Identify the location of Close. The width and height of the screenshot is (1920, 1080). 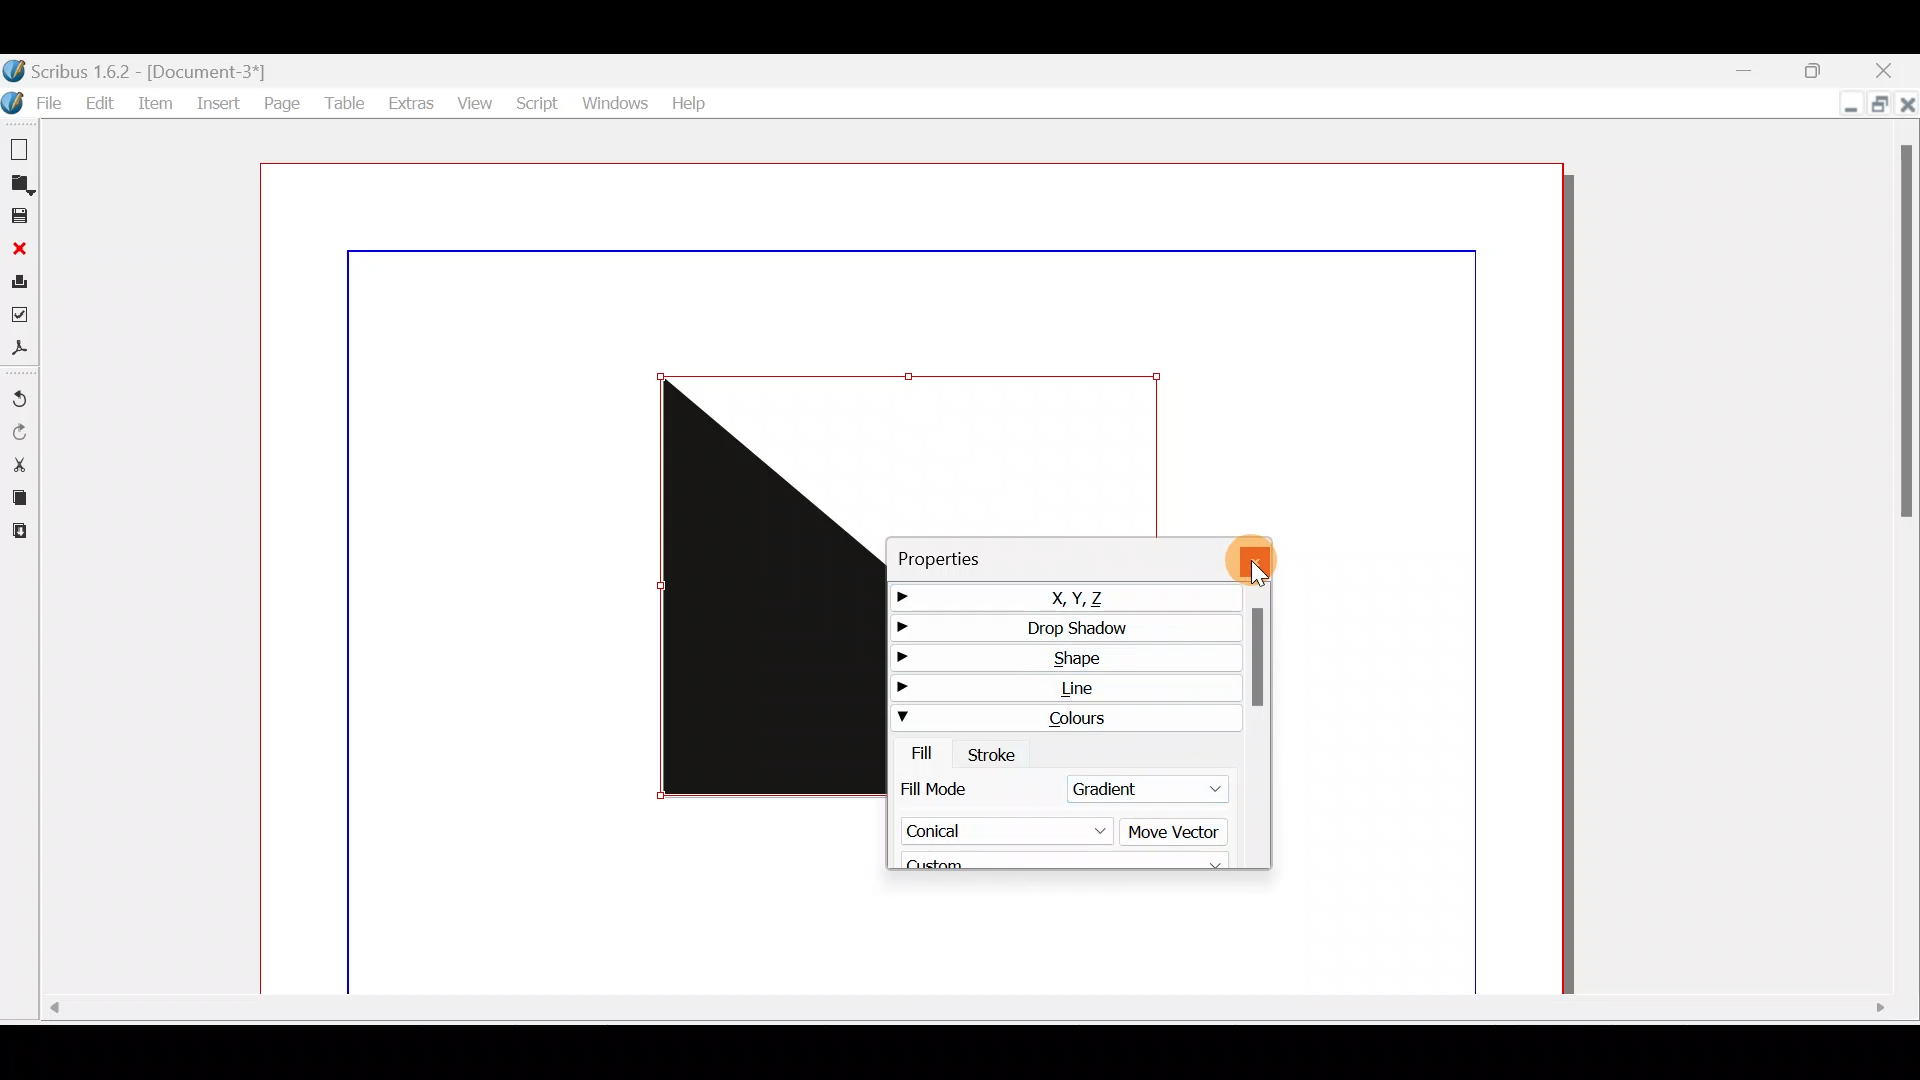
(1906, 110).